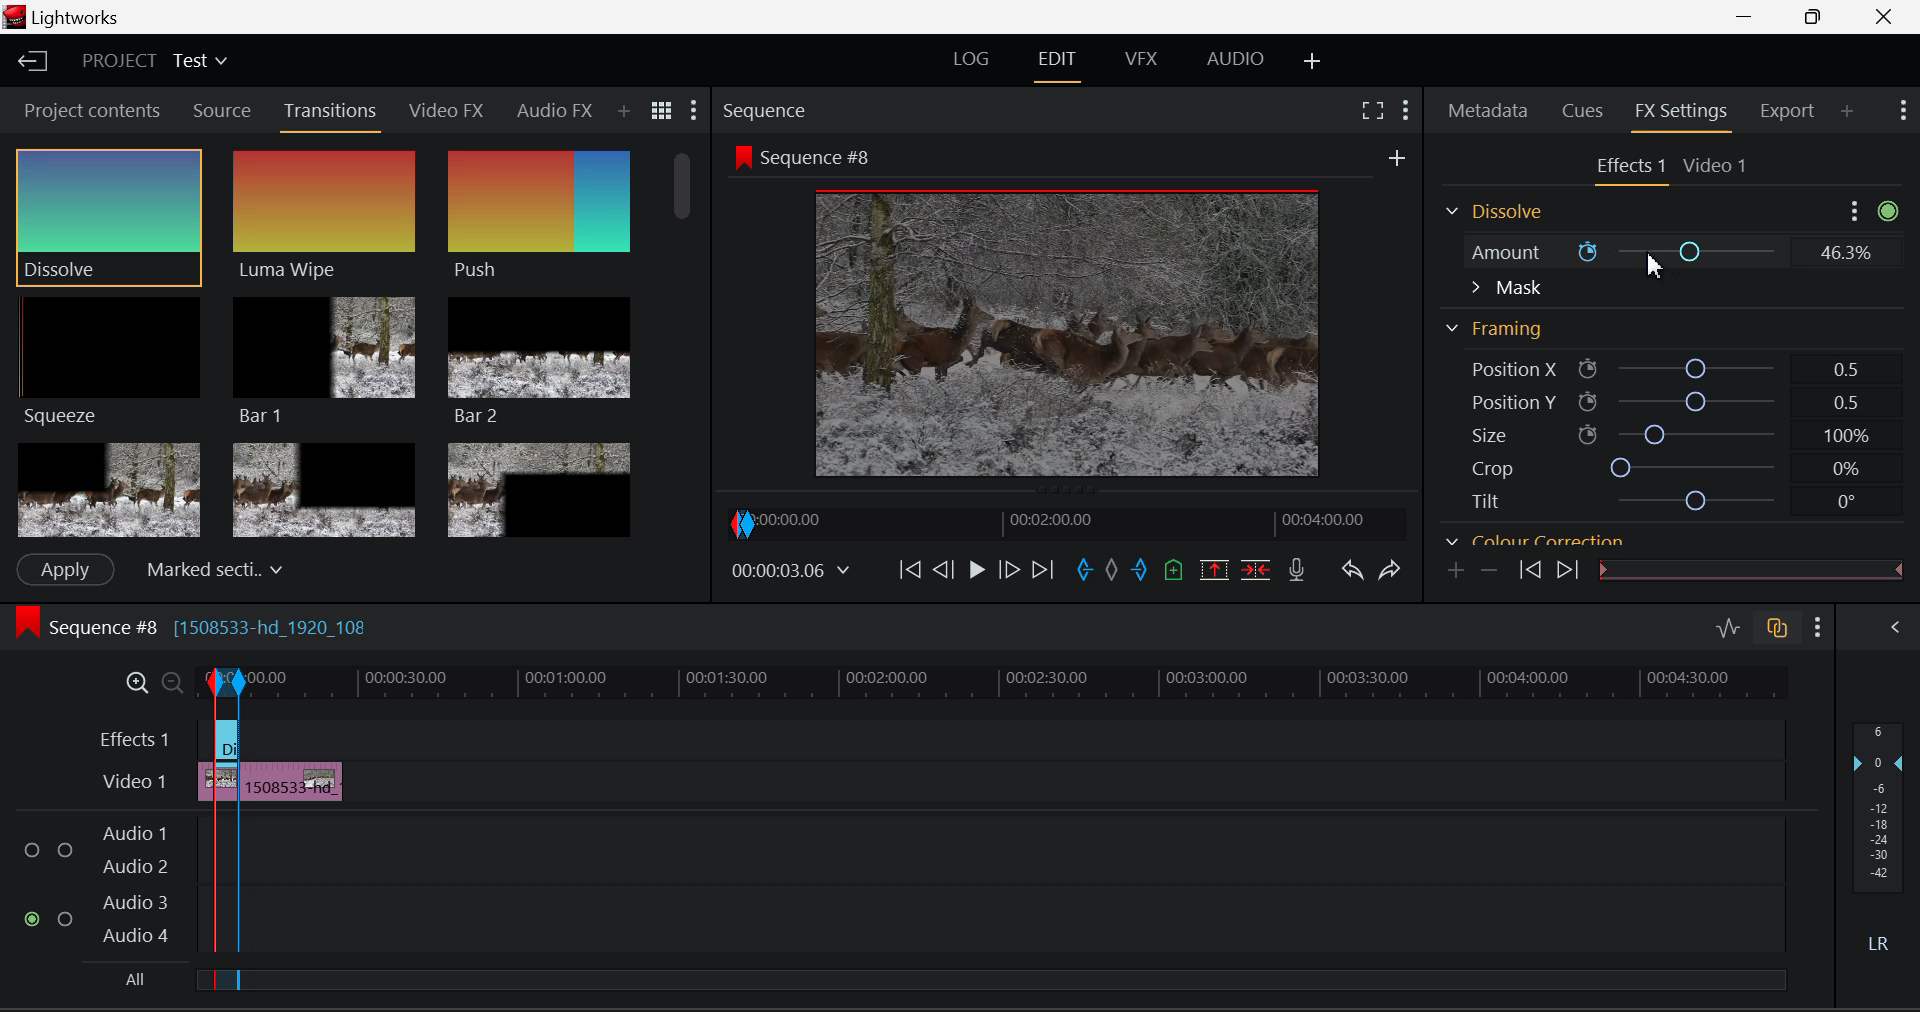  Describe the element at coordinates (136, 738) in the screenshot. I see `Effects 1` at that location.